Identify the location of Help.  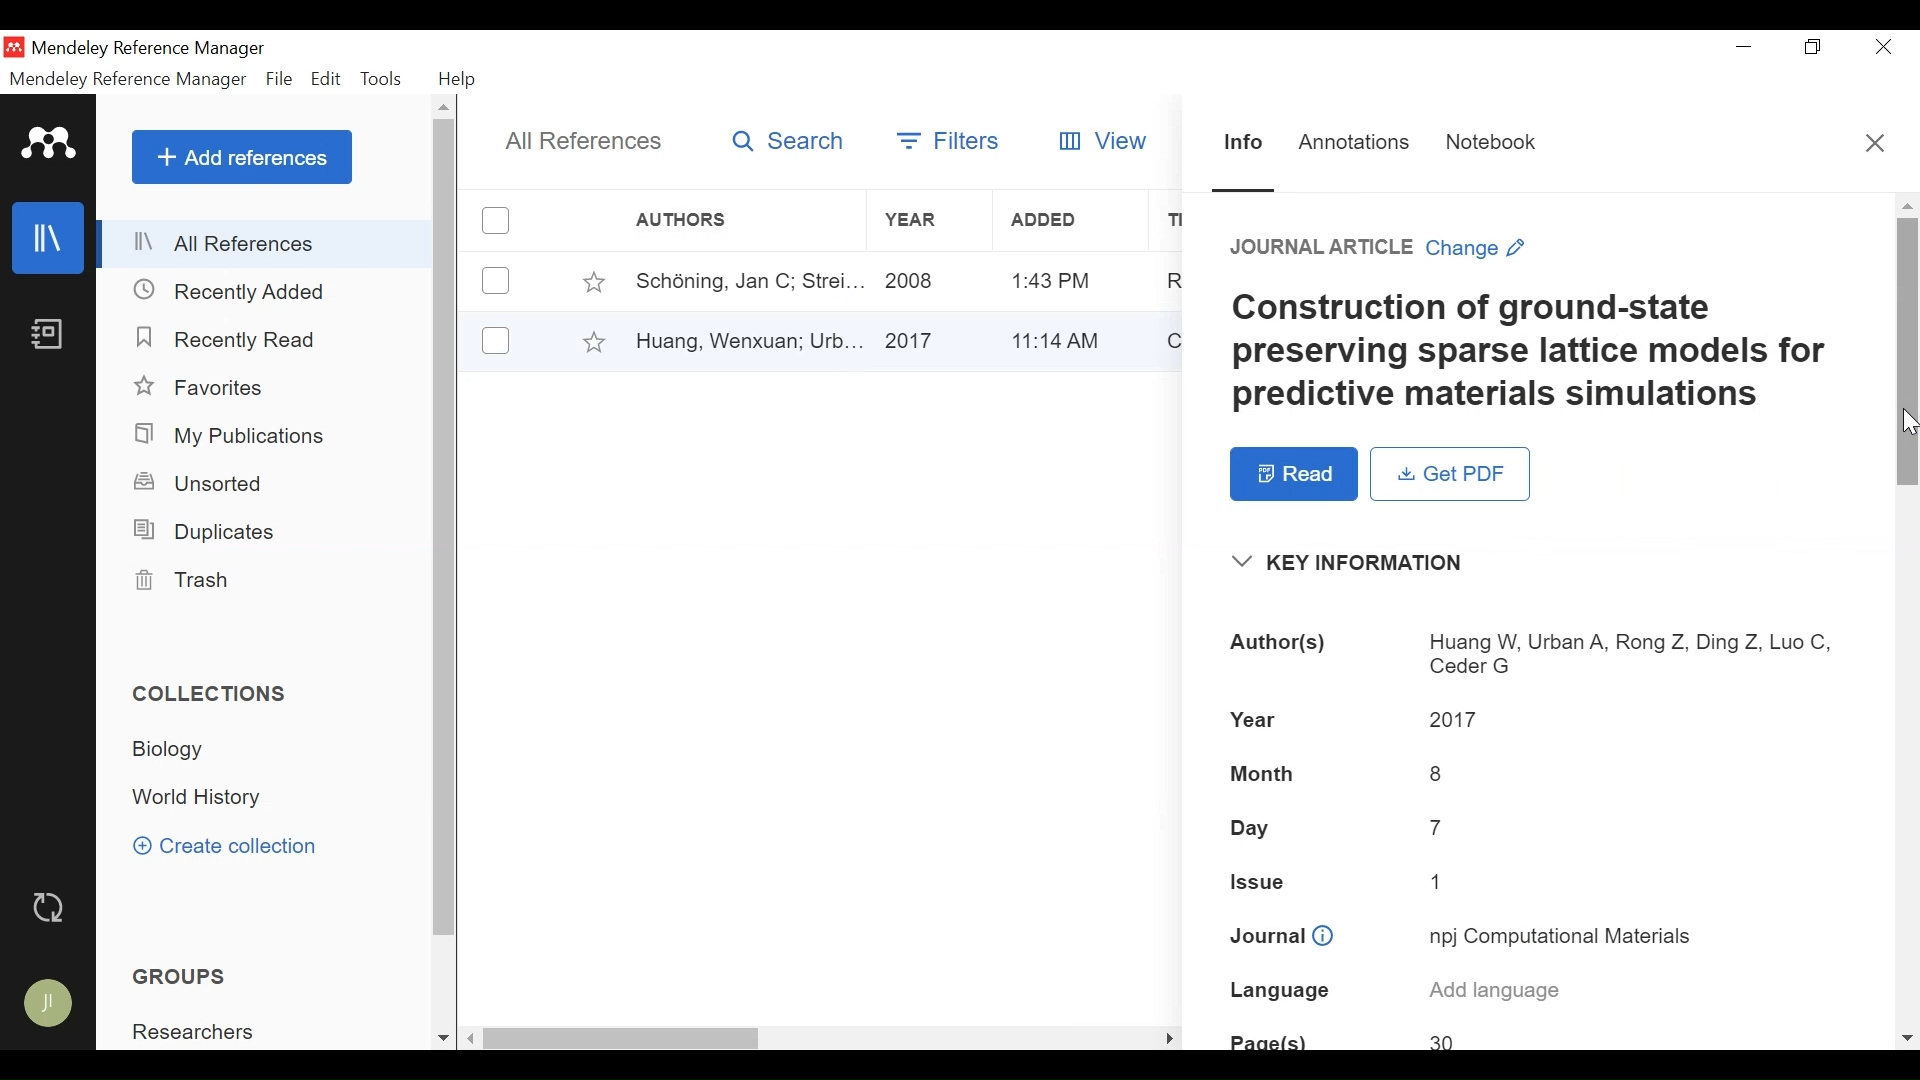
(459, 81).